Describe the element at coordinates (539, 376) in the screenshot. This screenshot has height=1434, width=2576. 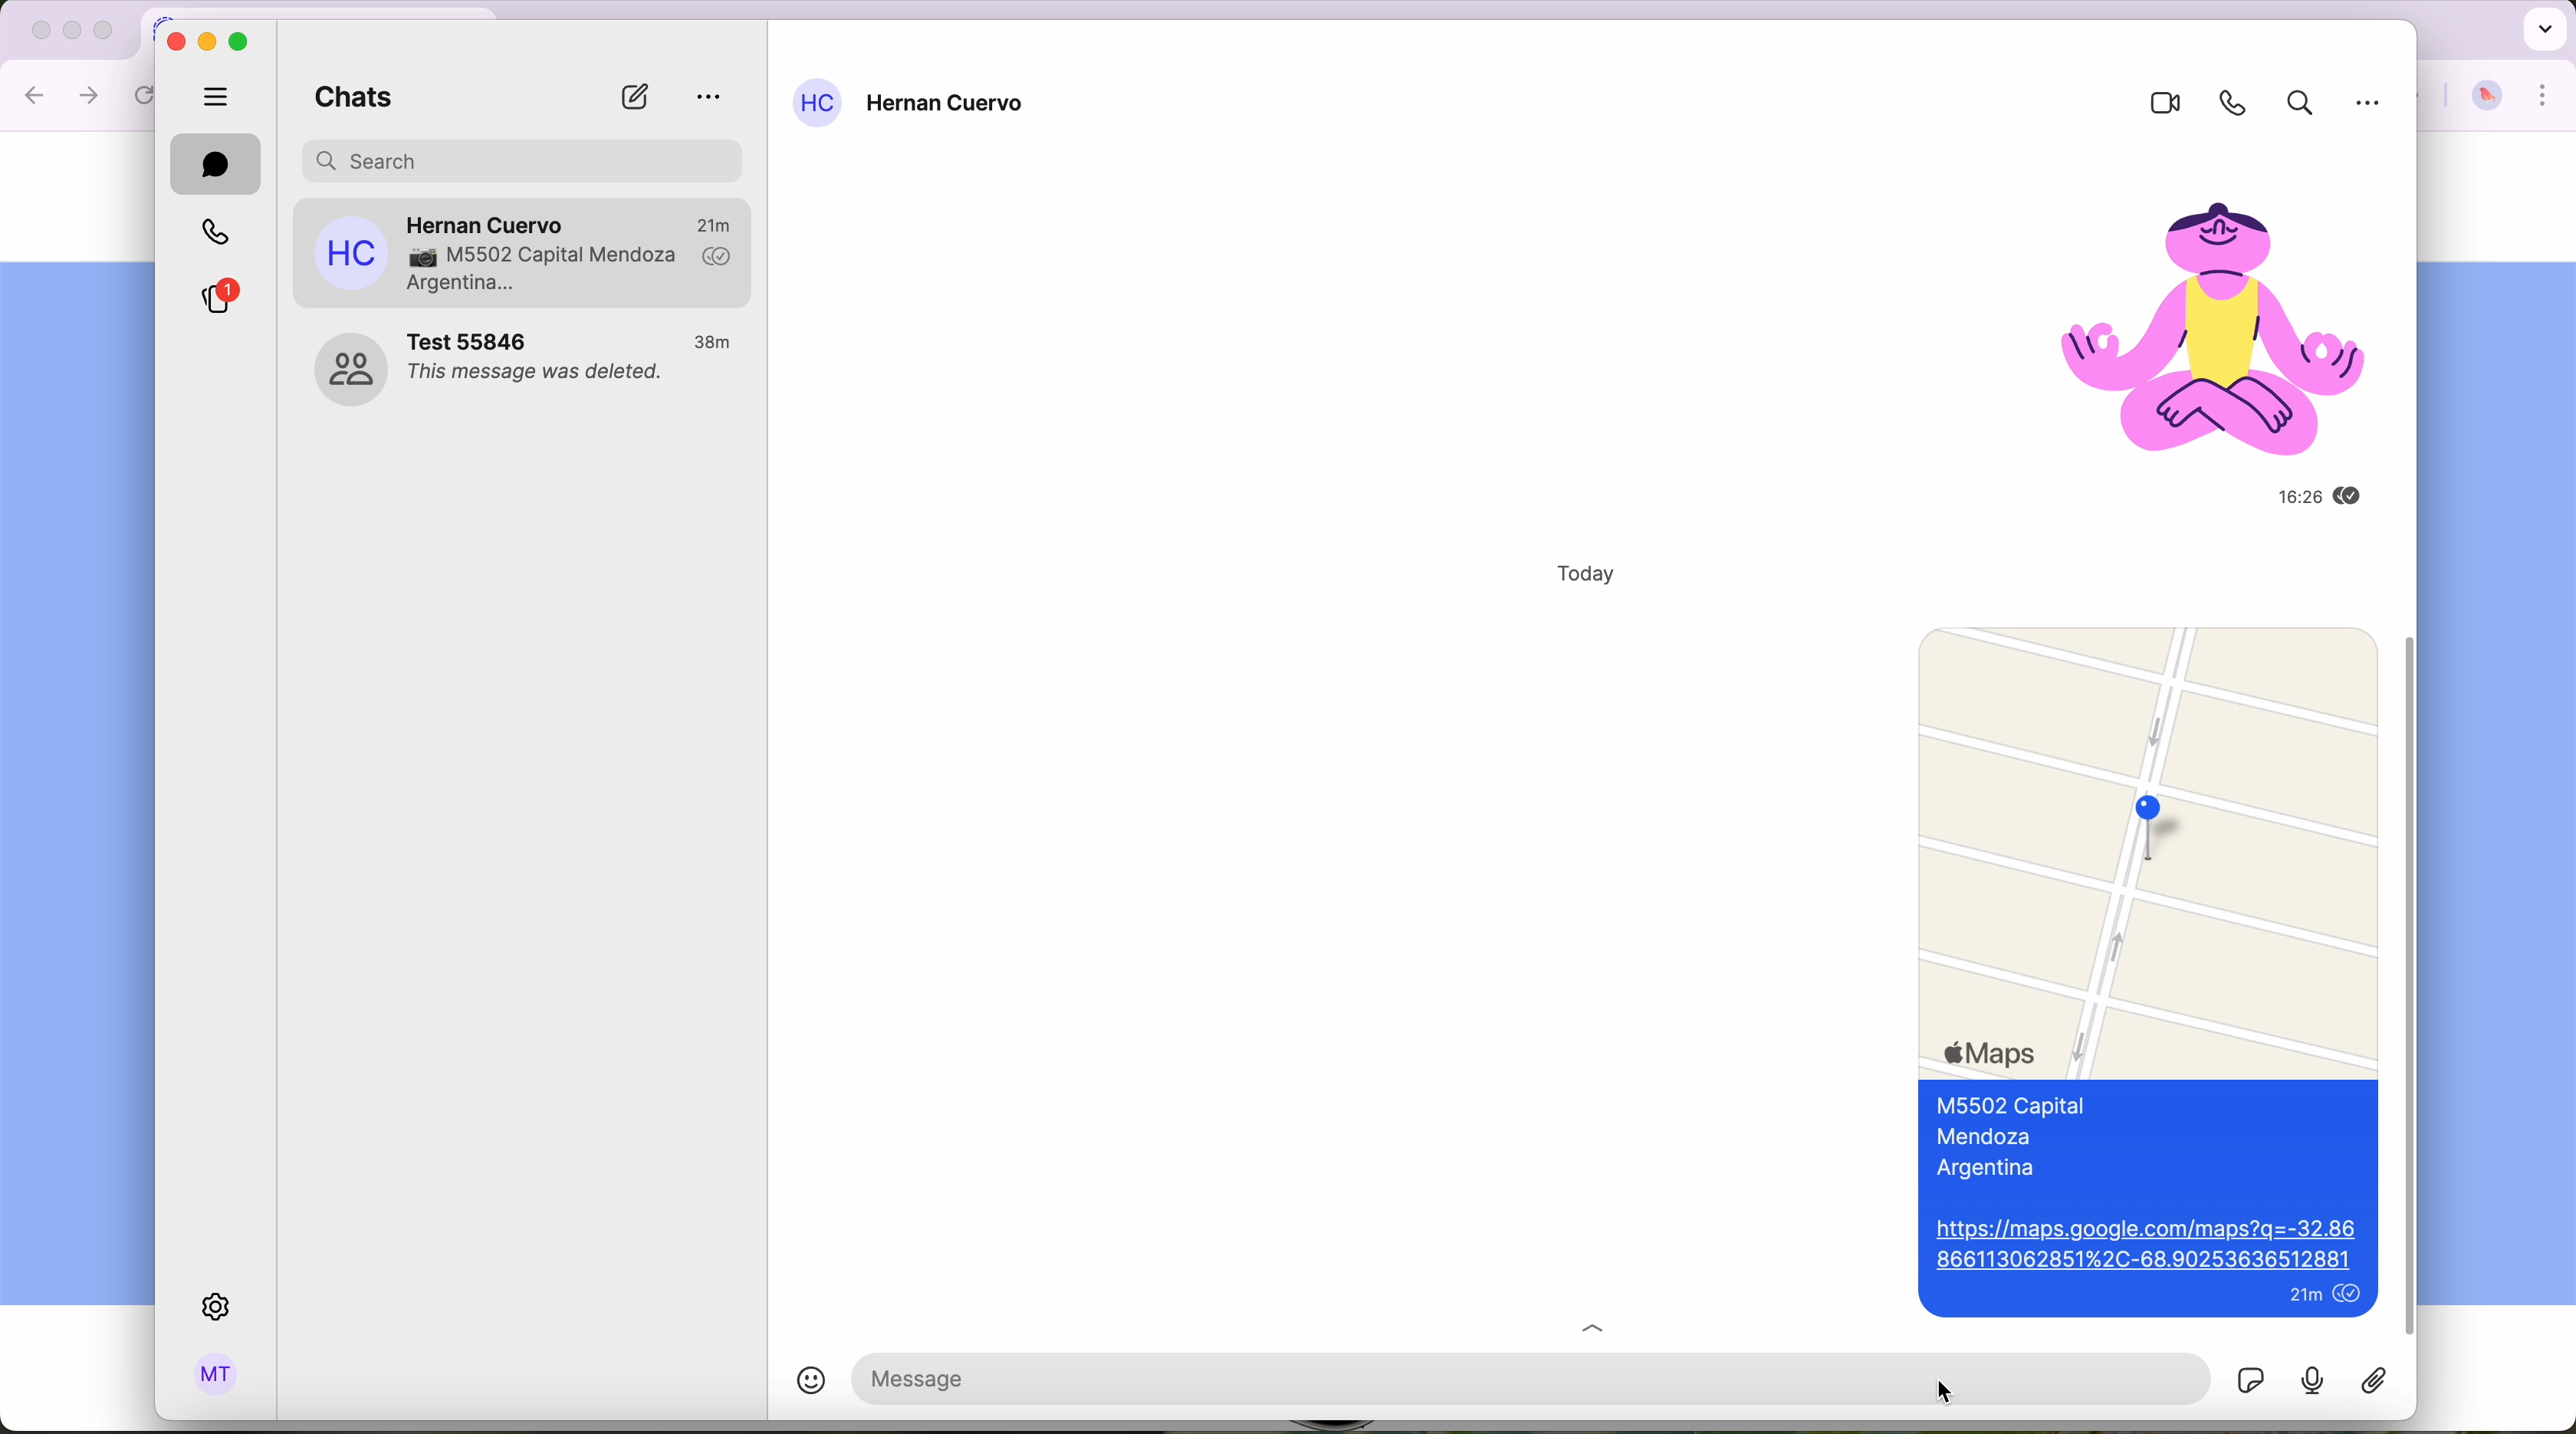
I see `This message was deleted.` at that location.